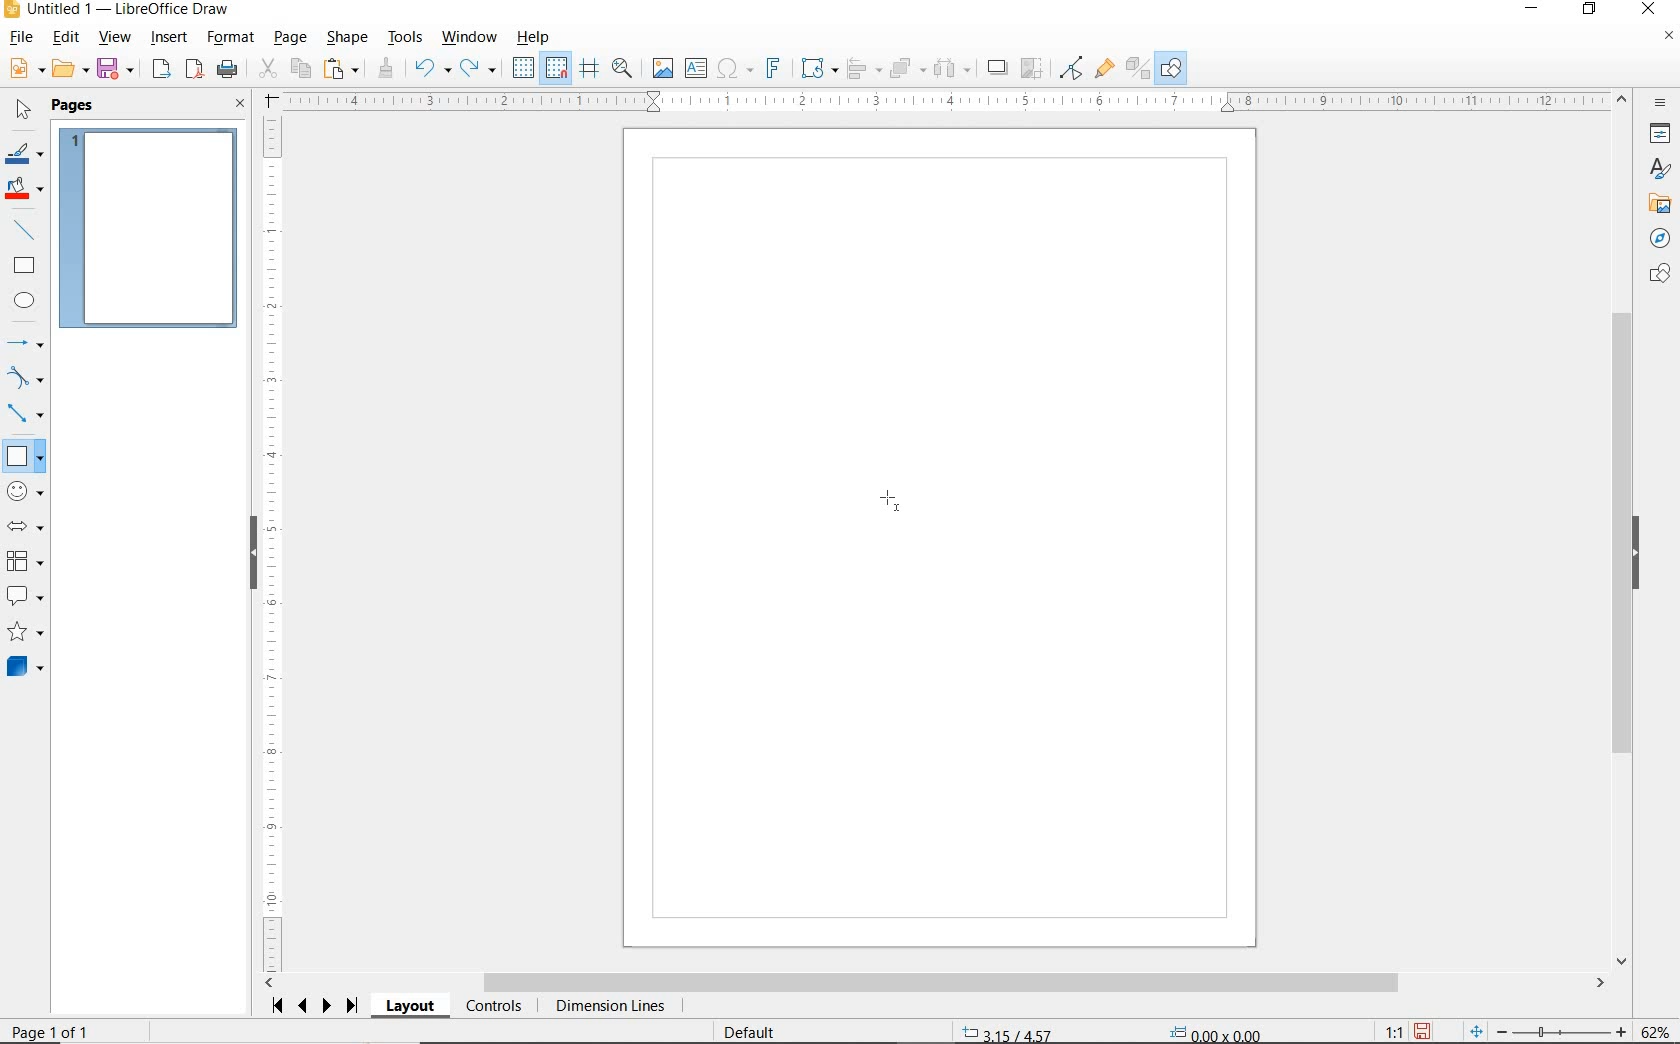 The height and width of the screenshot is (1044, 1680). I want to click on HELPLINES WHILE MOVING, so click(593, 71).